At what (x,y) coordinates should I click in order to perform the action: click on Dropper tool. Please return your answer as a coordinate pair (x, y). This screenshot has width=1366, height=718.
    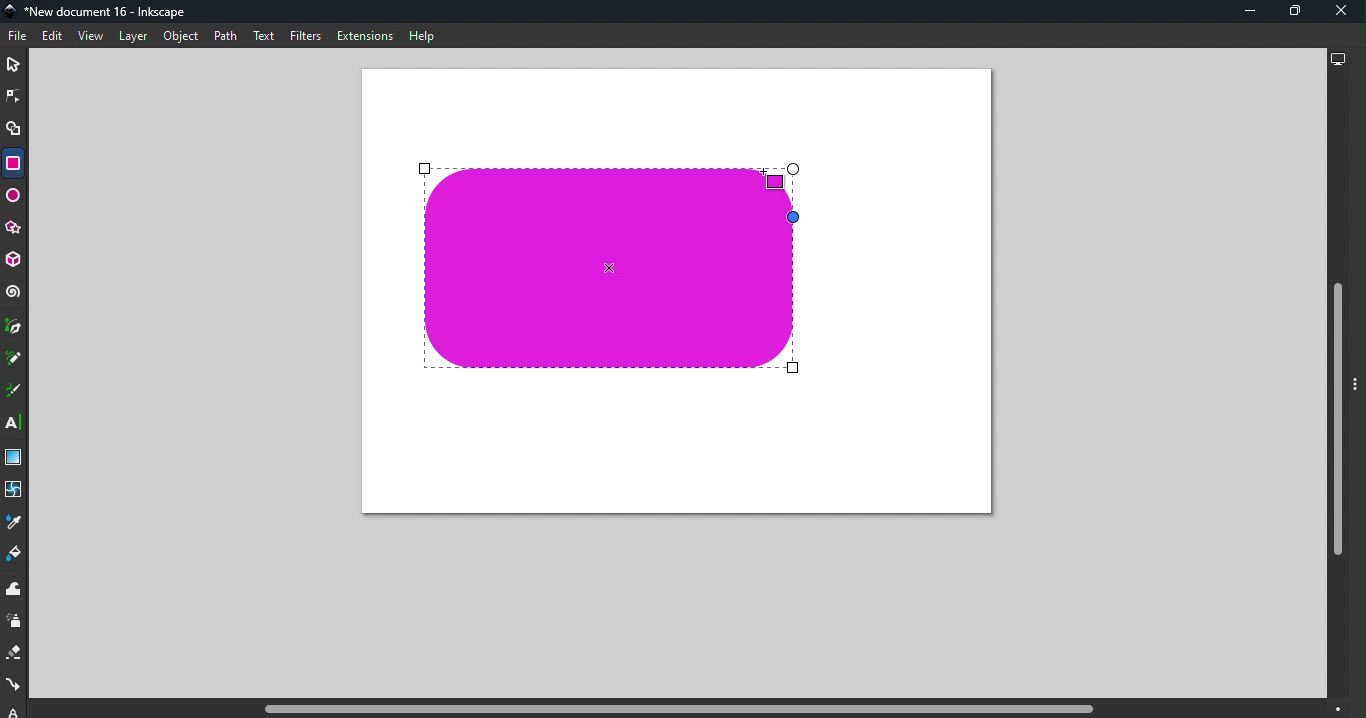
    Looking at the image, I should click on (14, 522).